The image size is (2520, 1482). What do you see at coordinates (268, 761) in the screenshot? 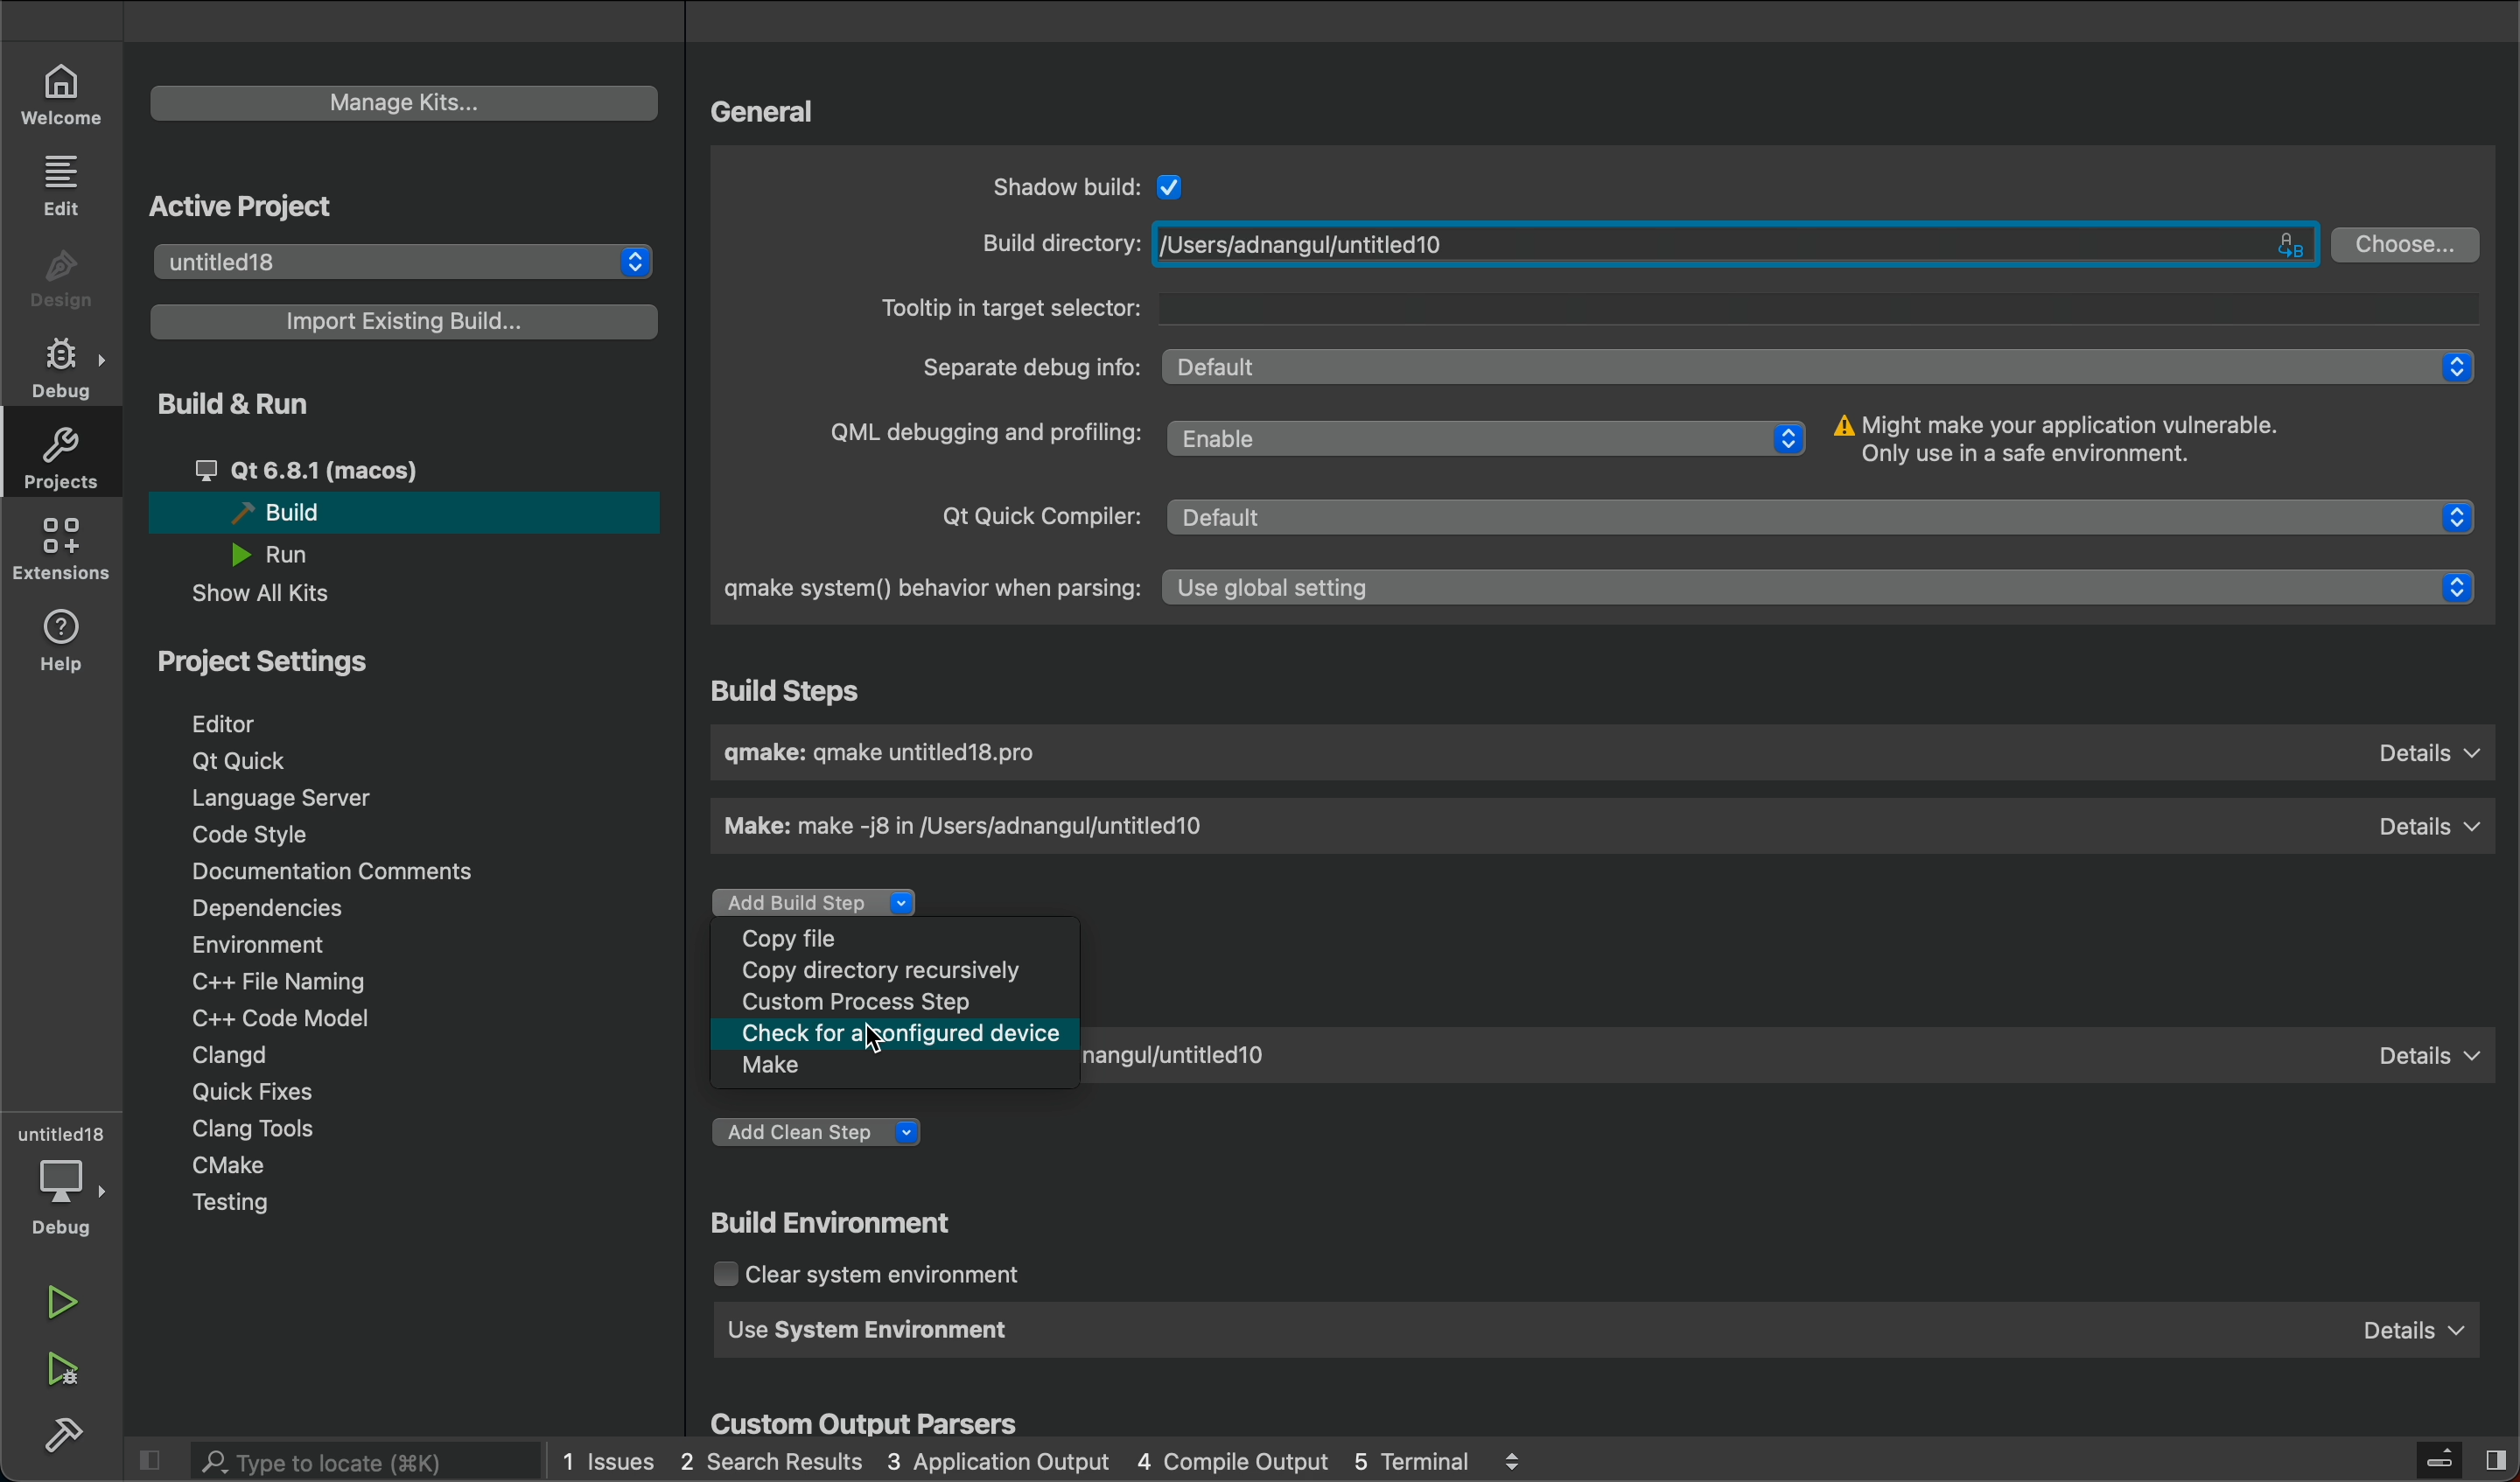
I see `qt quick` at bounding box center [268, 761].